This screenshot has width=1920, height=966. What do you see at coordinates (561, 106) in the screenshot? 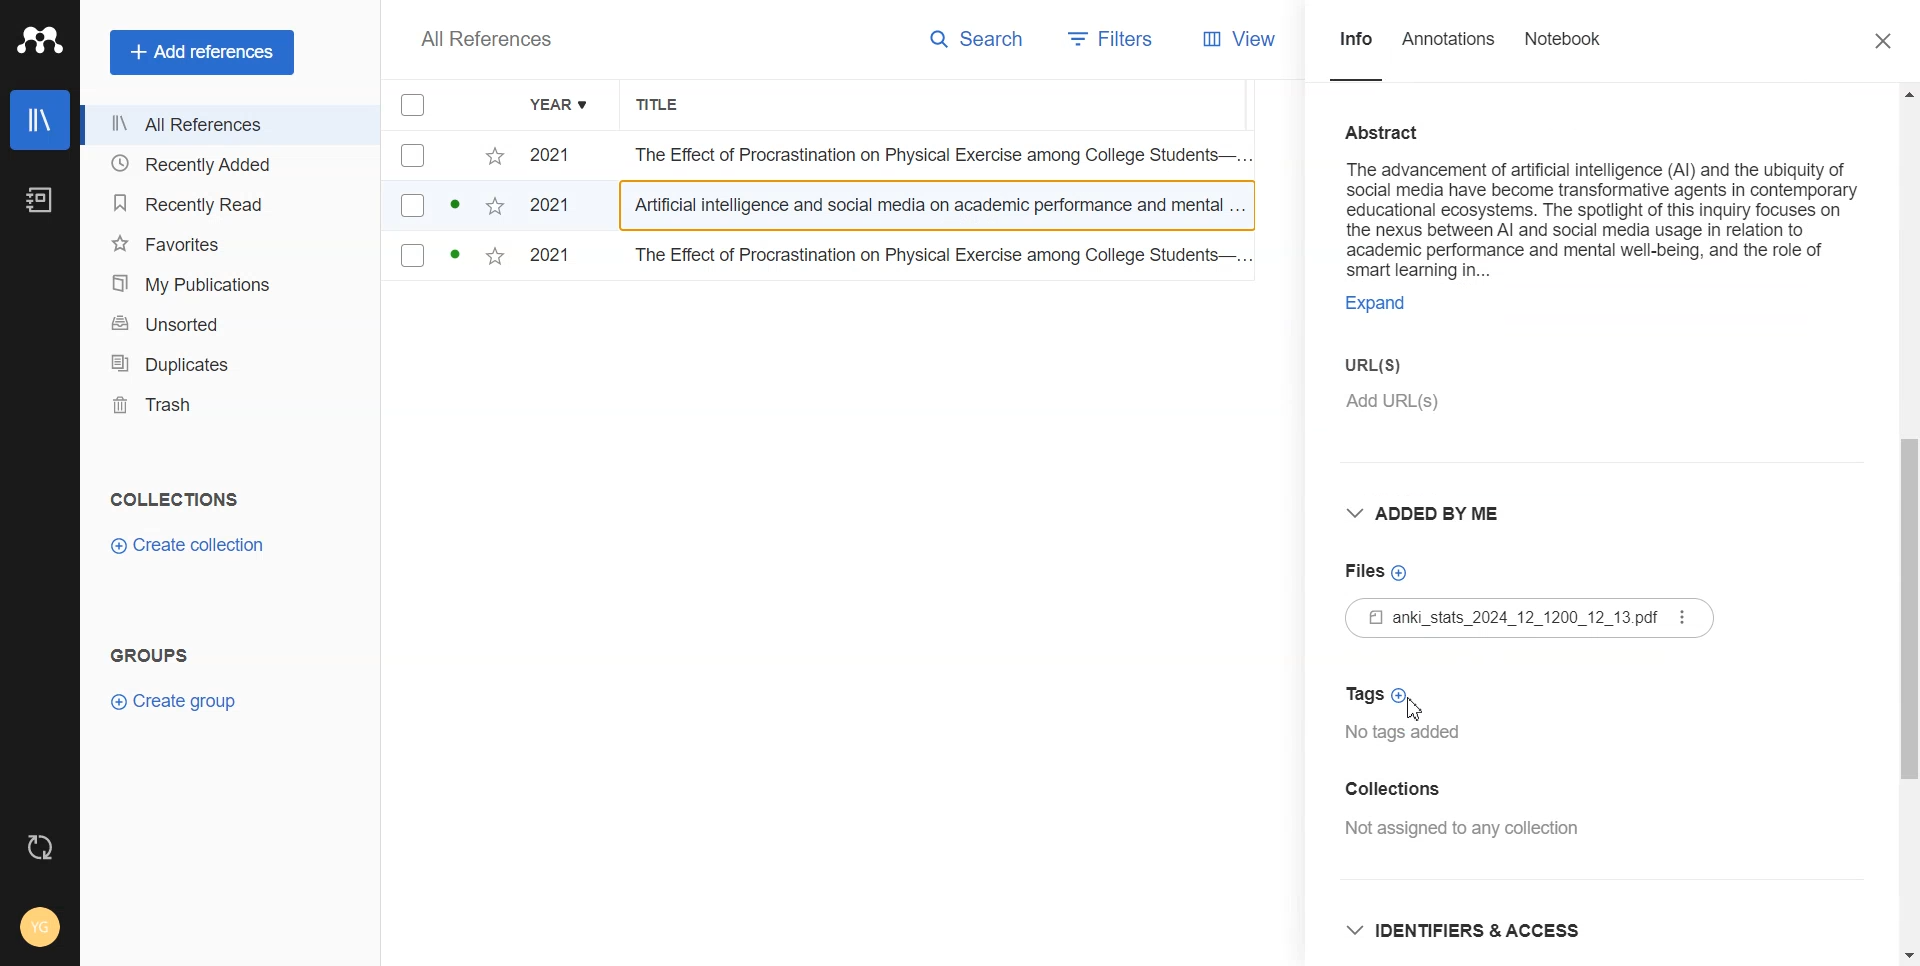
I see `Year` at bounding box center [561, 106].